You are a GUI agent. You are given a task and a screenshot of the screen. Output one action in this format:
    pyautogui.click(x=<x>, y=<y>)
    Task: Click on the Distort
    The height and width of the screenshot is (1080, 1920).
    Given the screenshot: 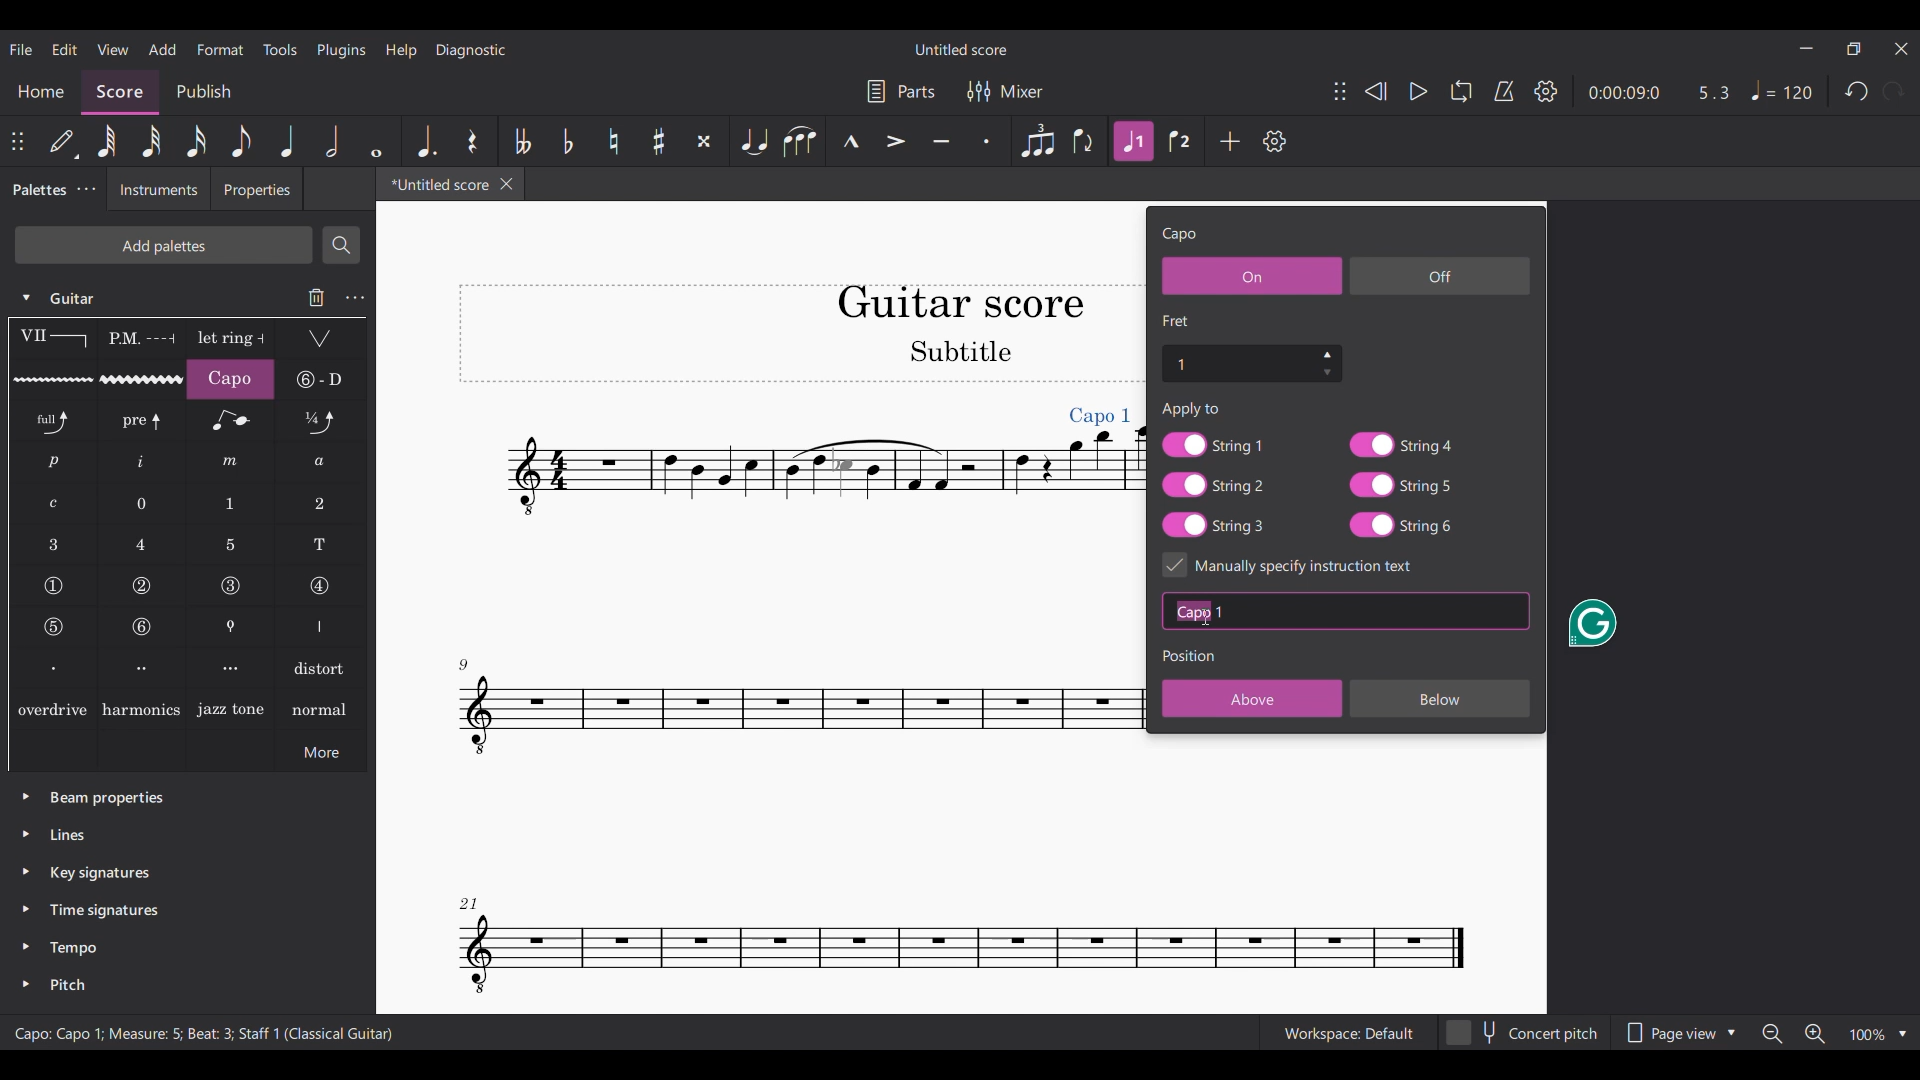 What is the action you would take?
    pyautogui.click(x=322, y=667)
    